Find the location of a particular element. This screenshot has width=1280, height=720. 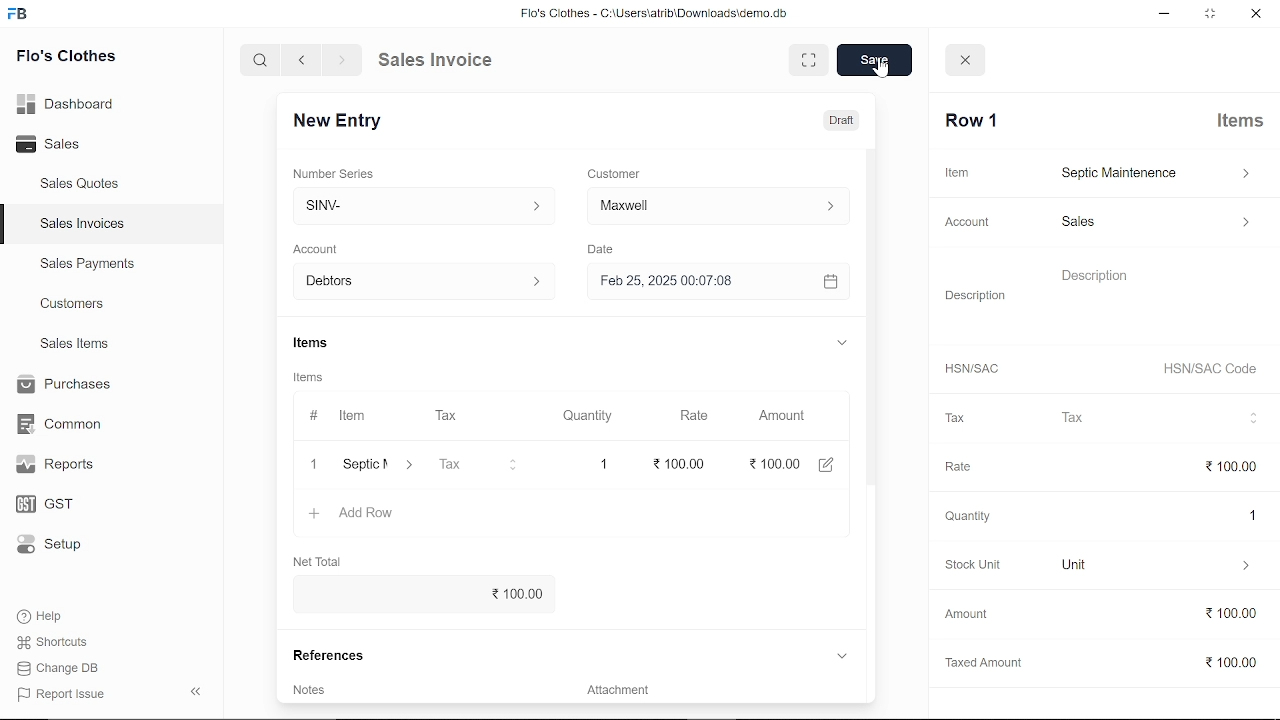

edit amount is located at coordinates (826, 465).